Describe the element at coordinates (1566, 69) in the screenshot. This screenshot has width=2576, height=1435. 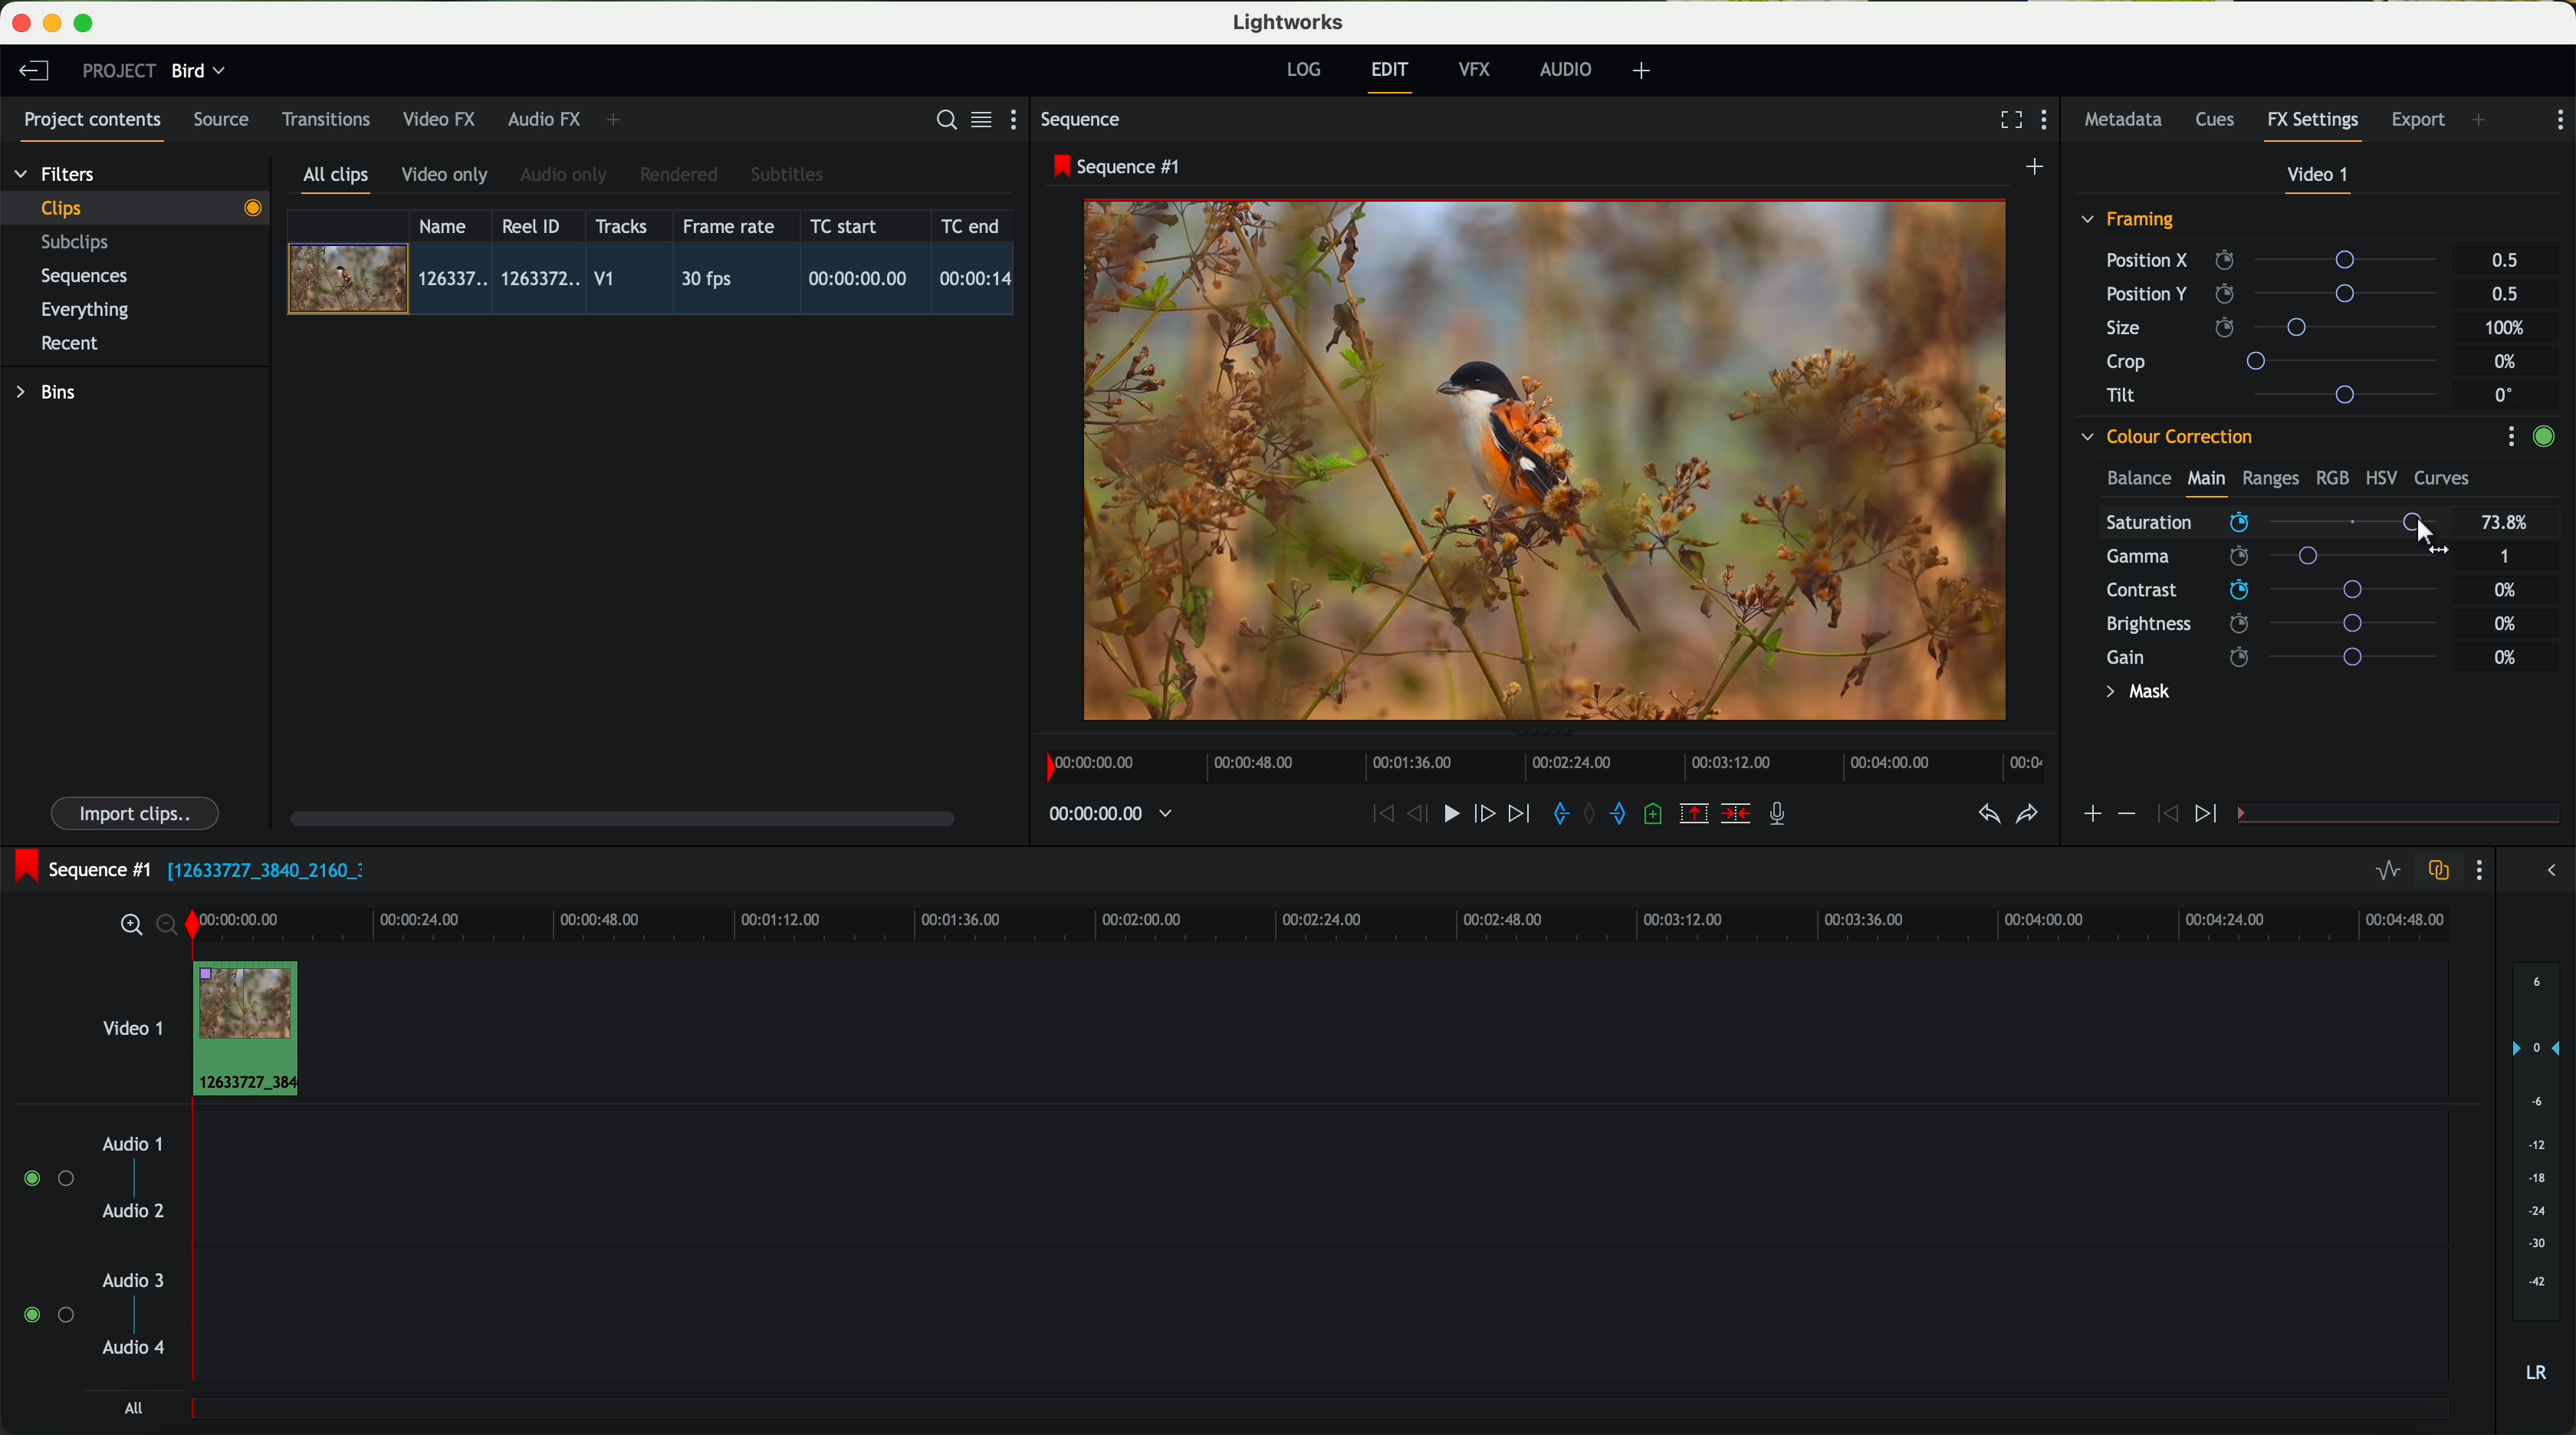
I see `audio` at that location.